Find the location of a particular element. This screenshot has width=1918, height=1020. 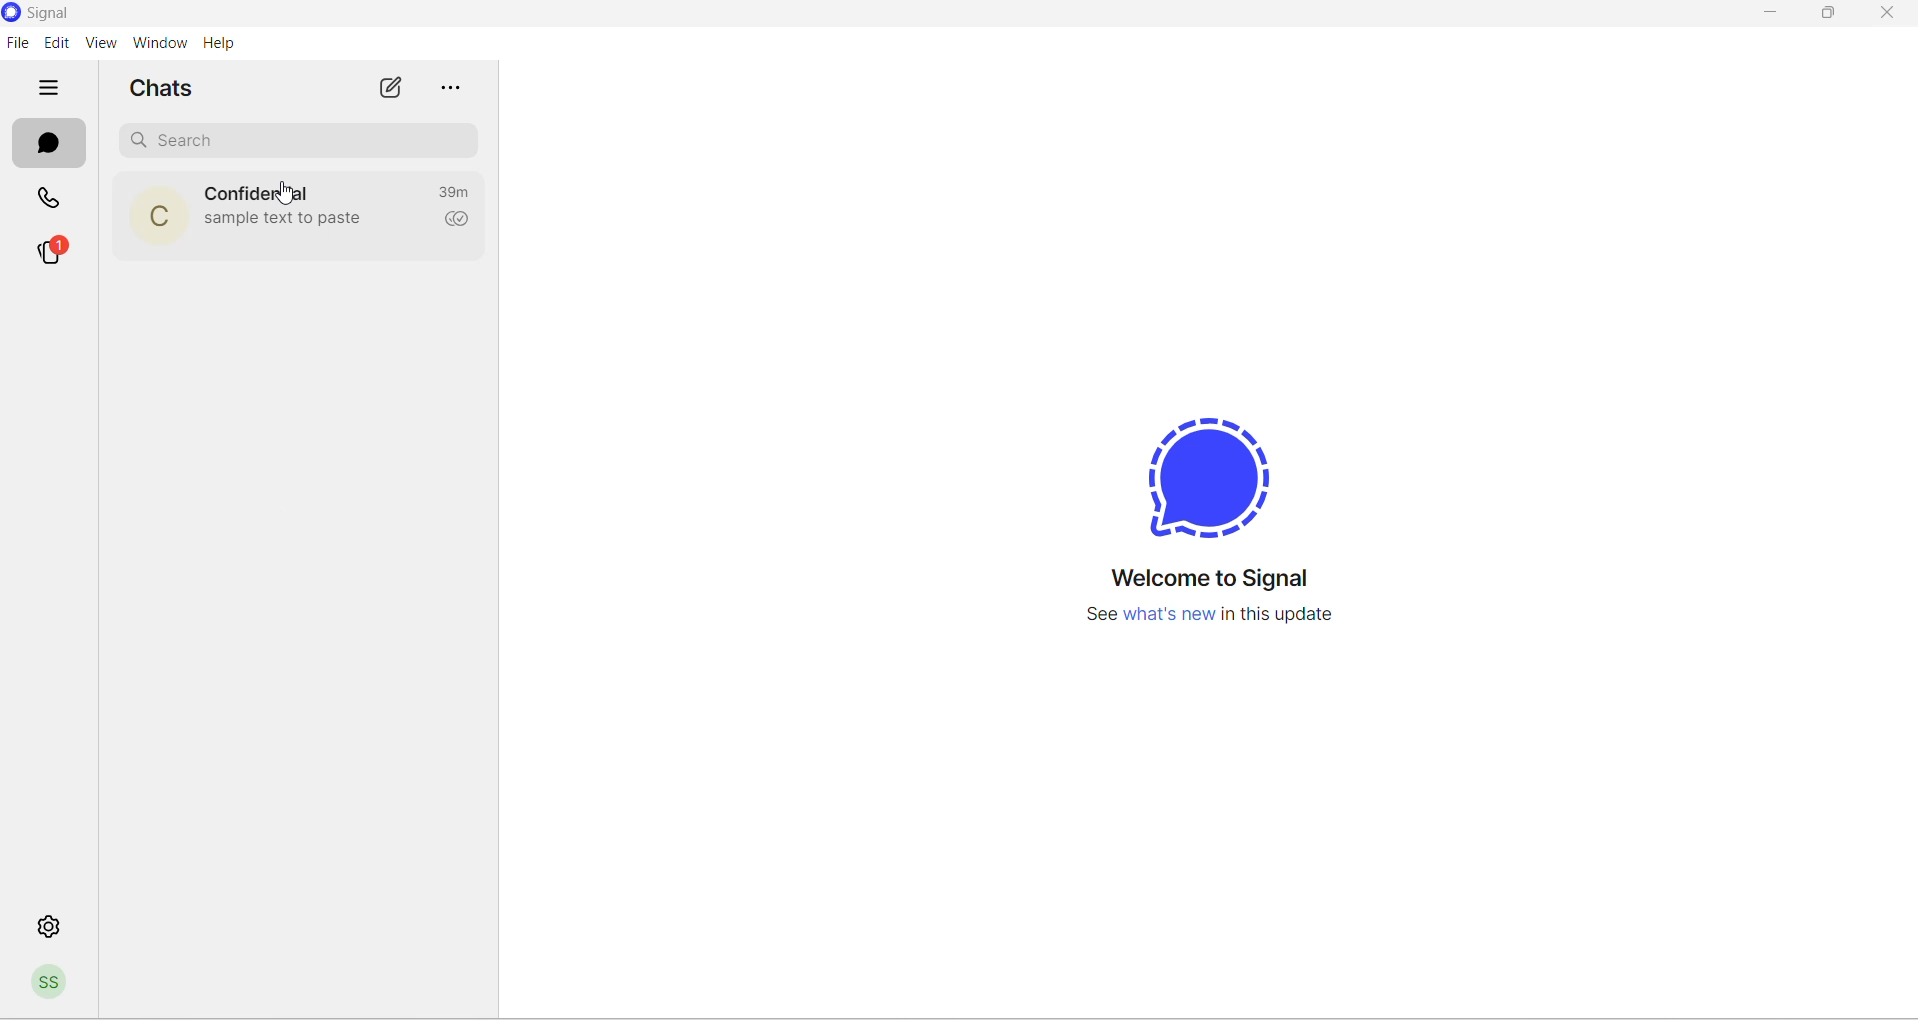

profile is located at coordinates (51, 986).